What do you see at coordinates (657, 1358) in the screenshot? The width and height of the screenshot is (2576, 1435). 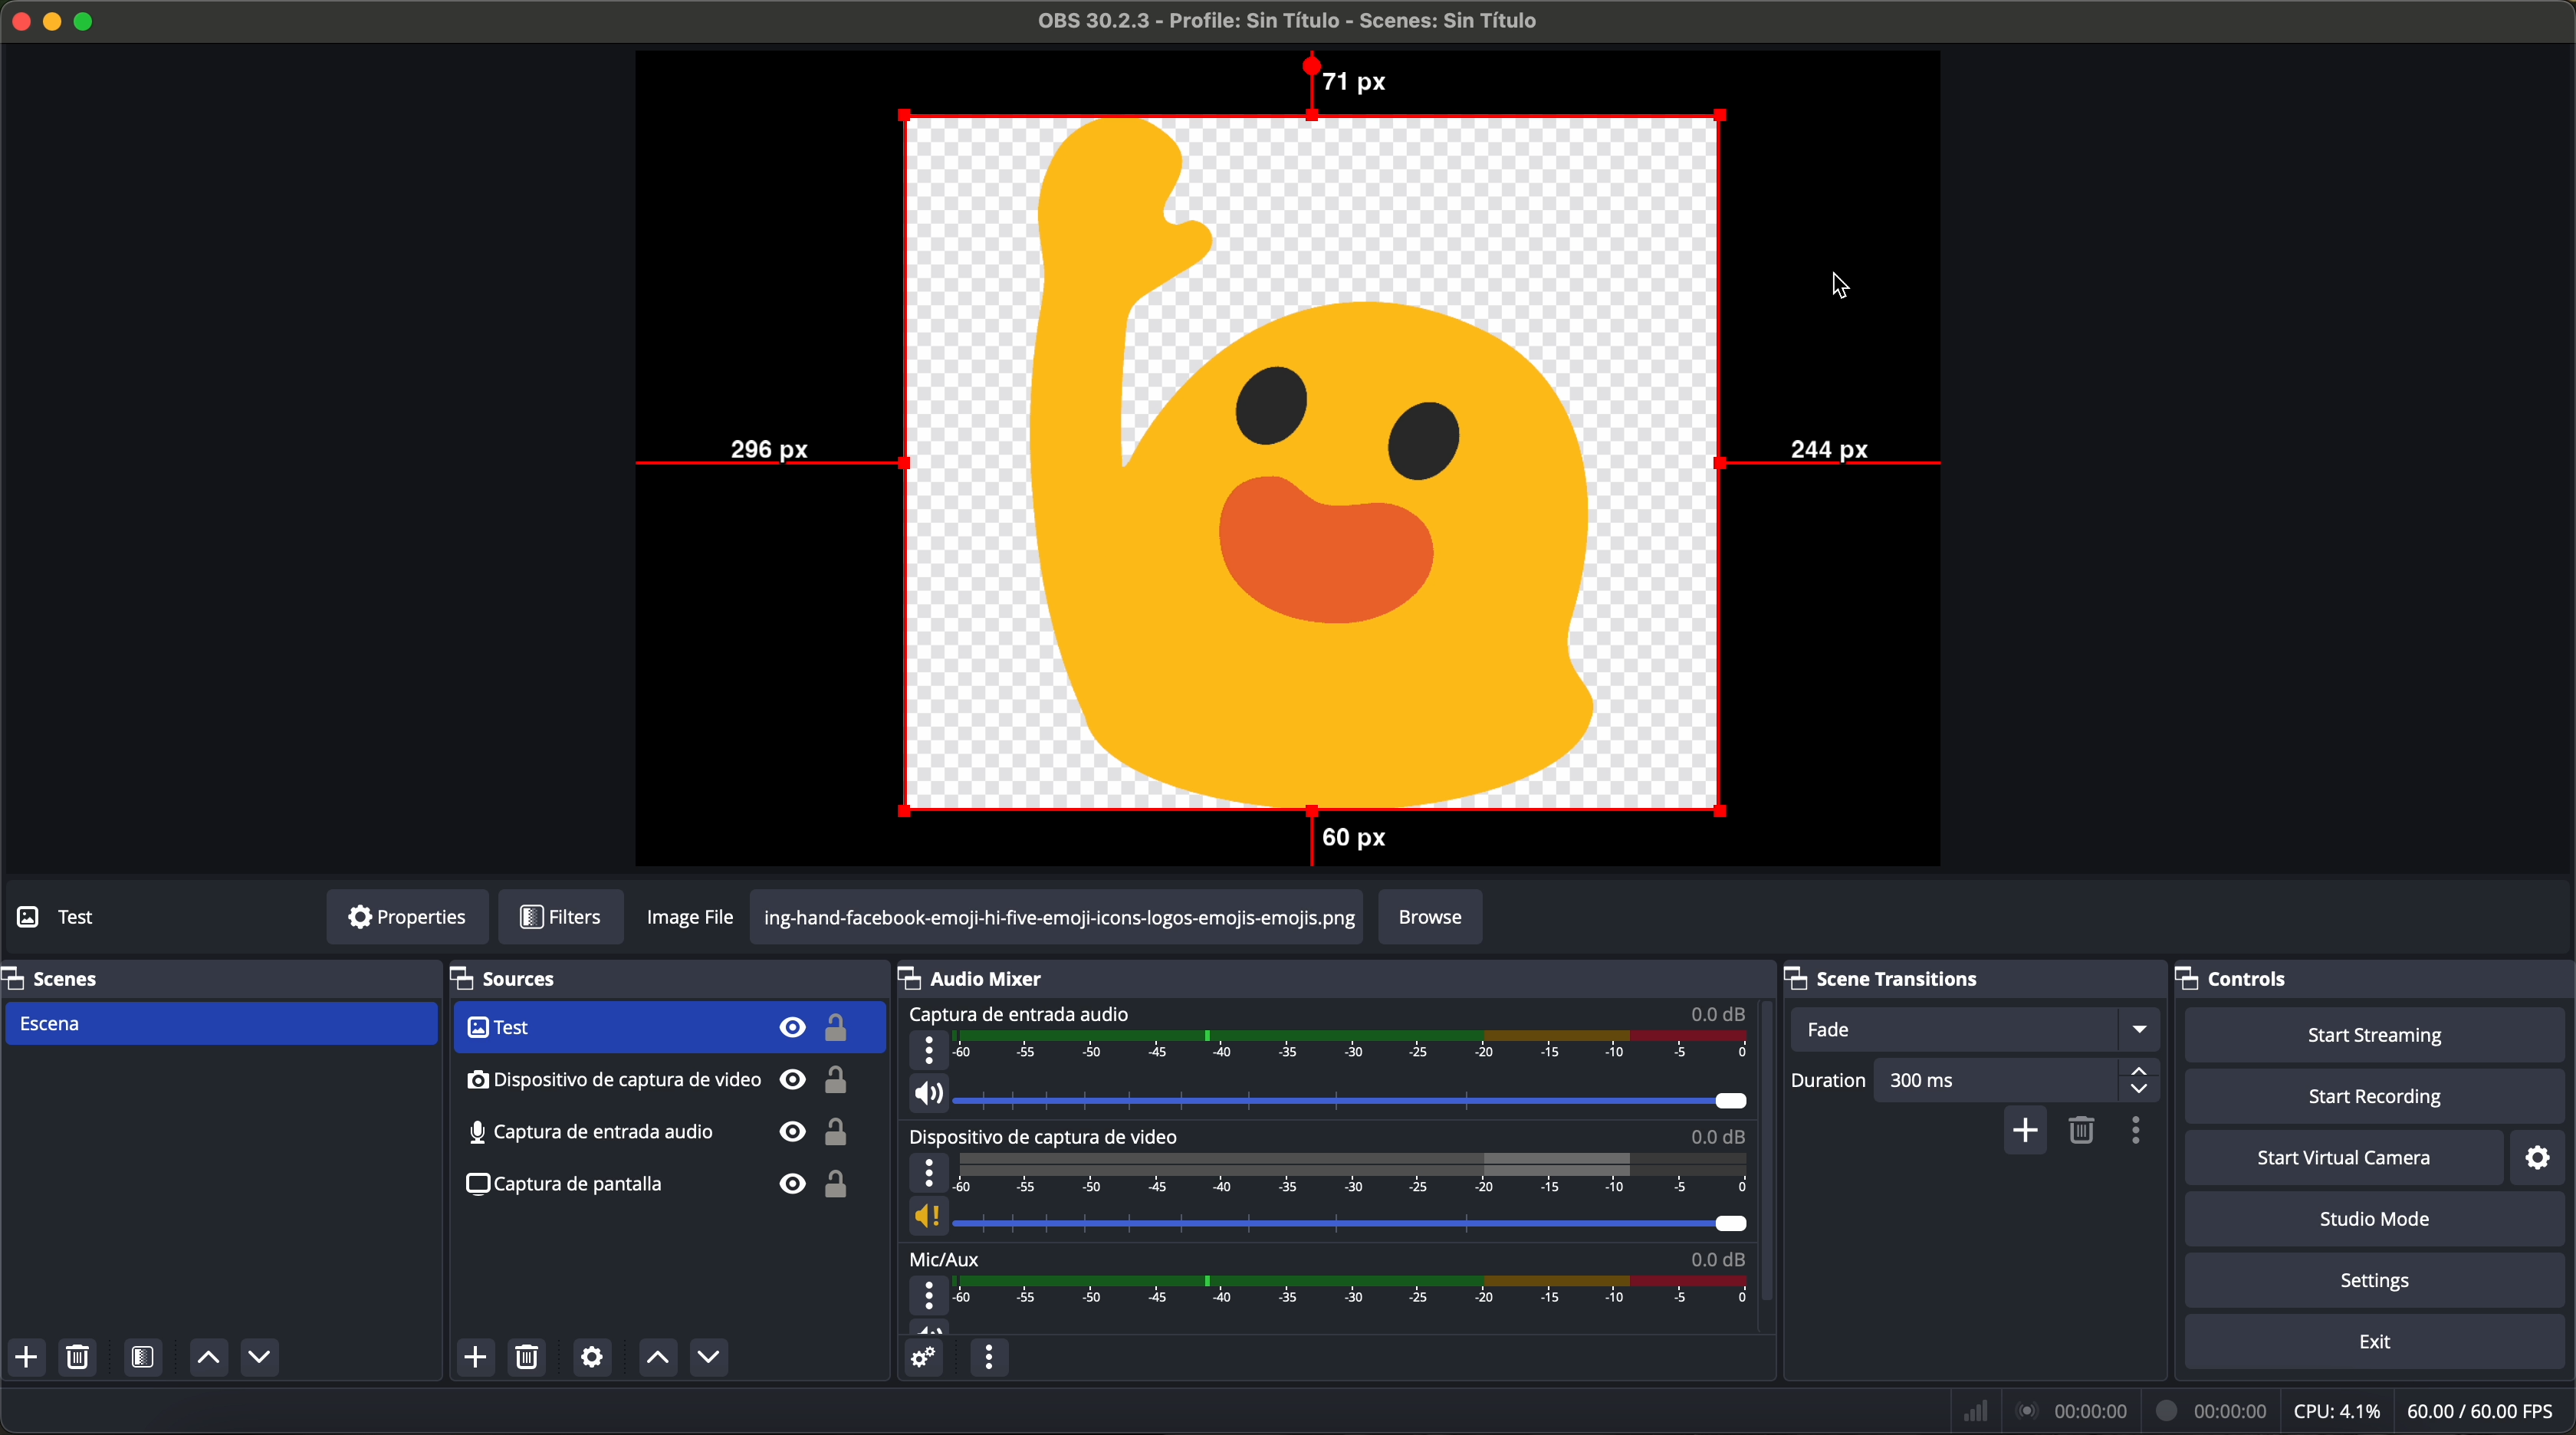 I see `move source up` at bounding box center [657, 1358].